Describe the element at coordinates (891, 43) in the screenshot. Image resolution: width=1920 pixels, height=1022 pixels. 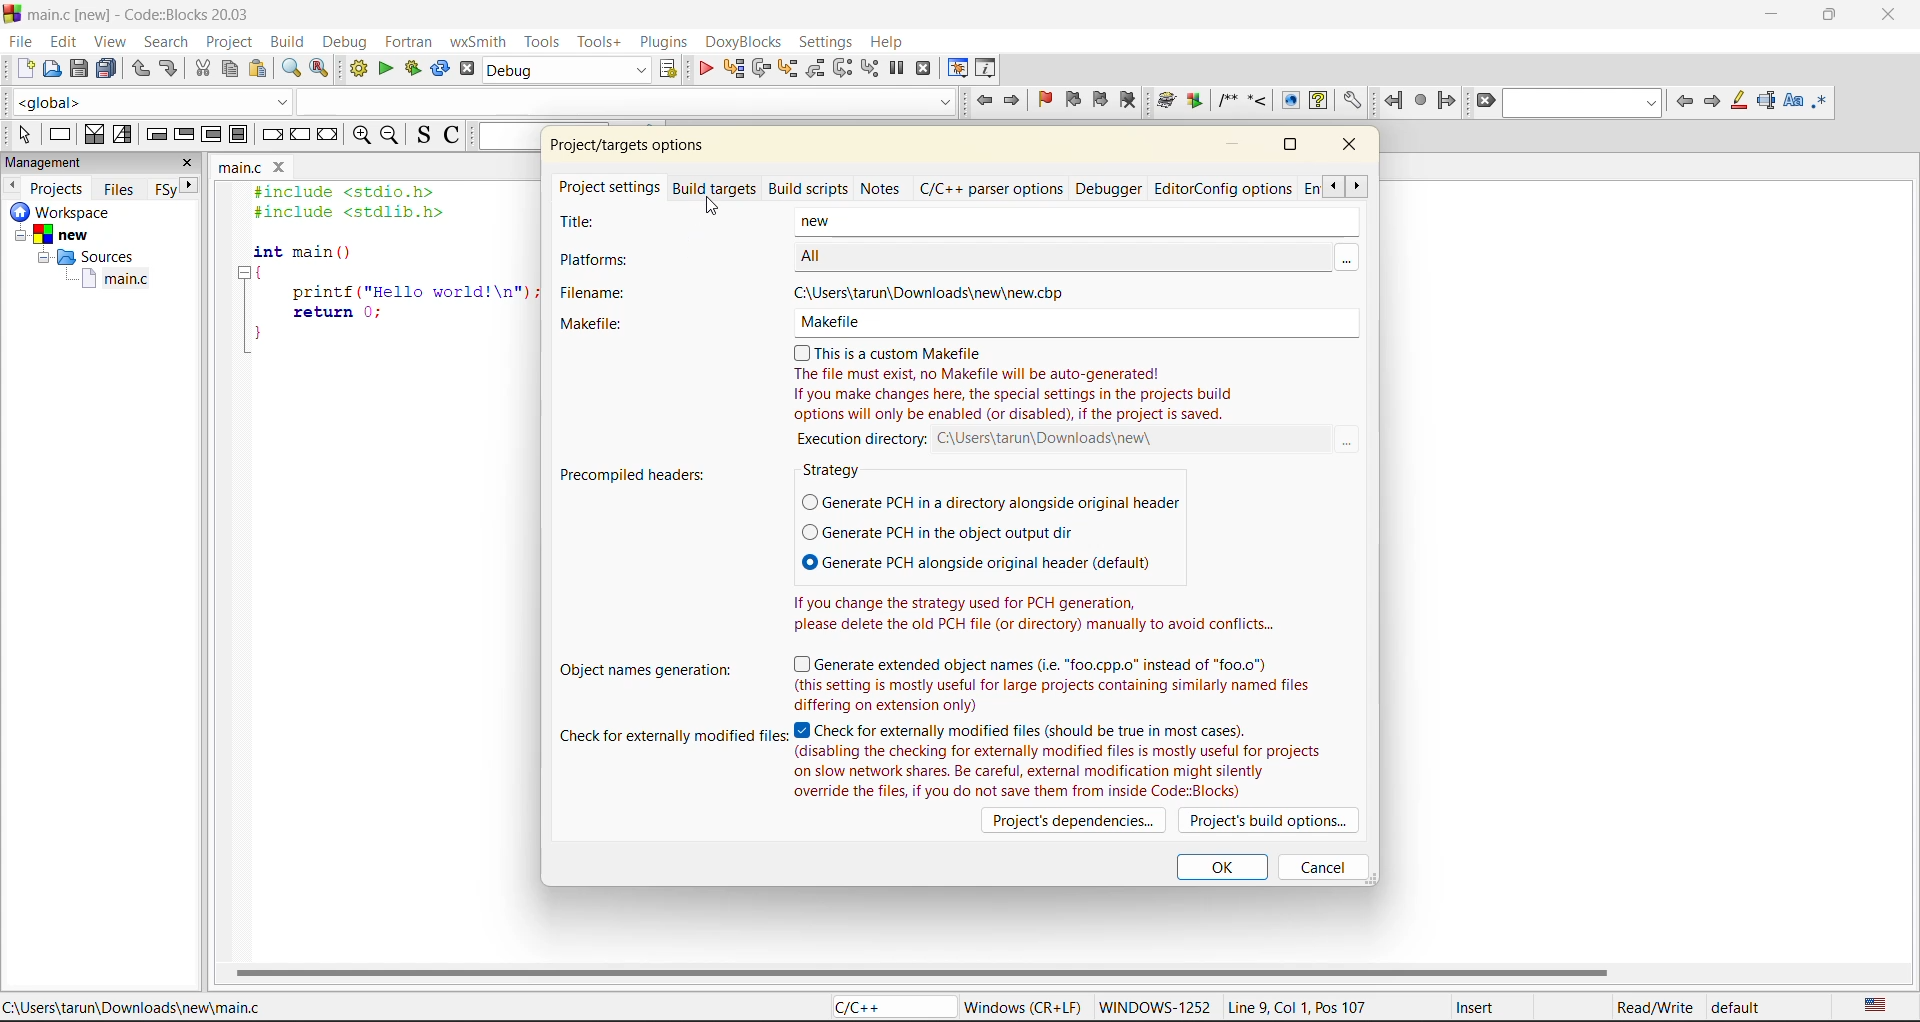
I see `help` at that location.